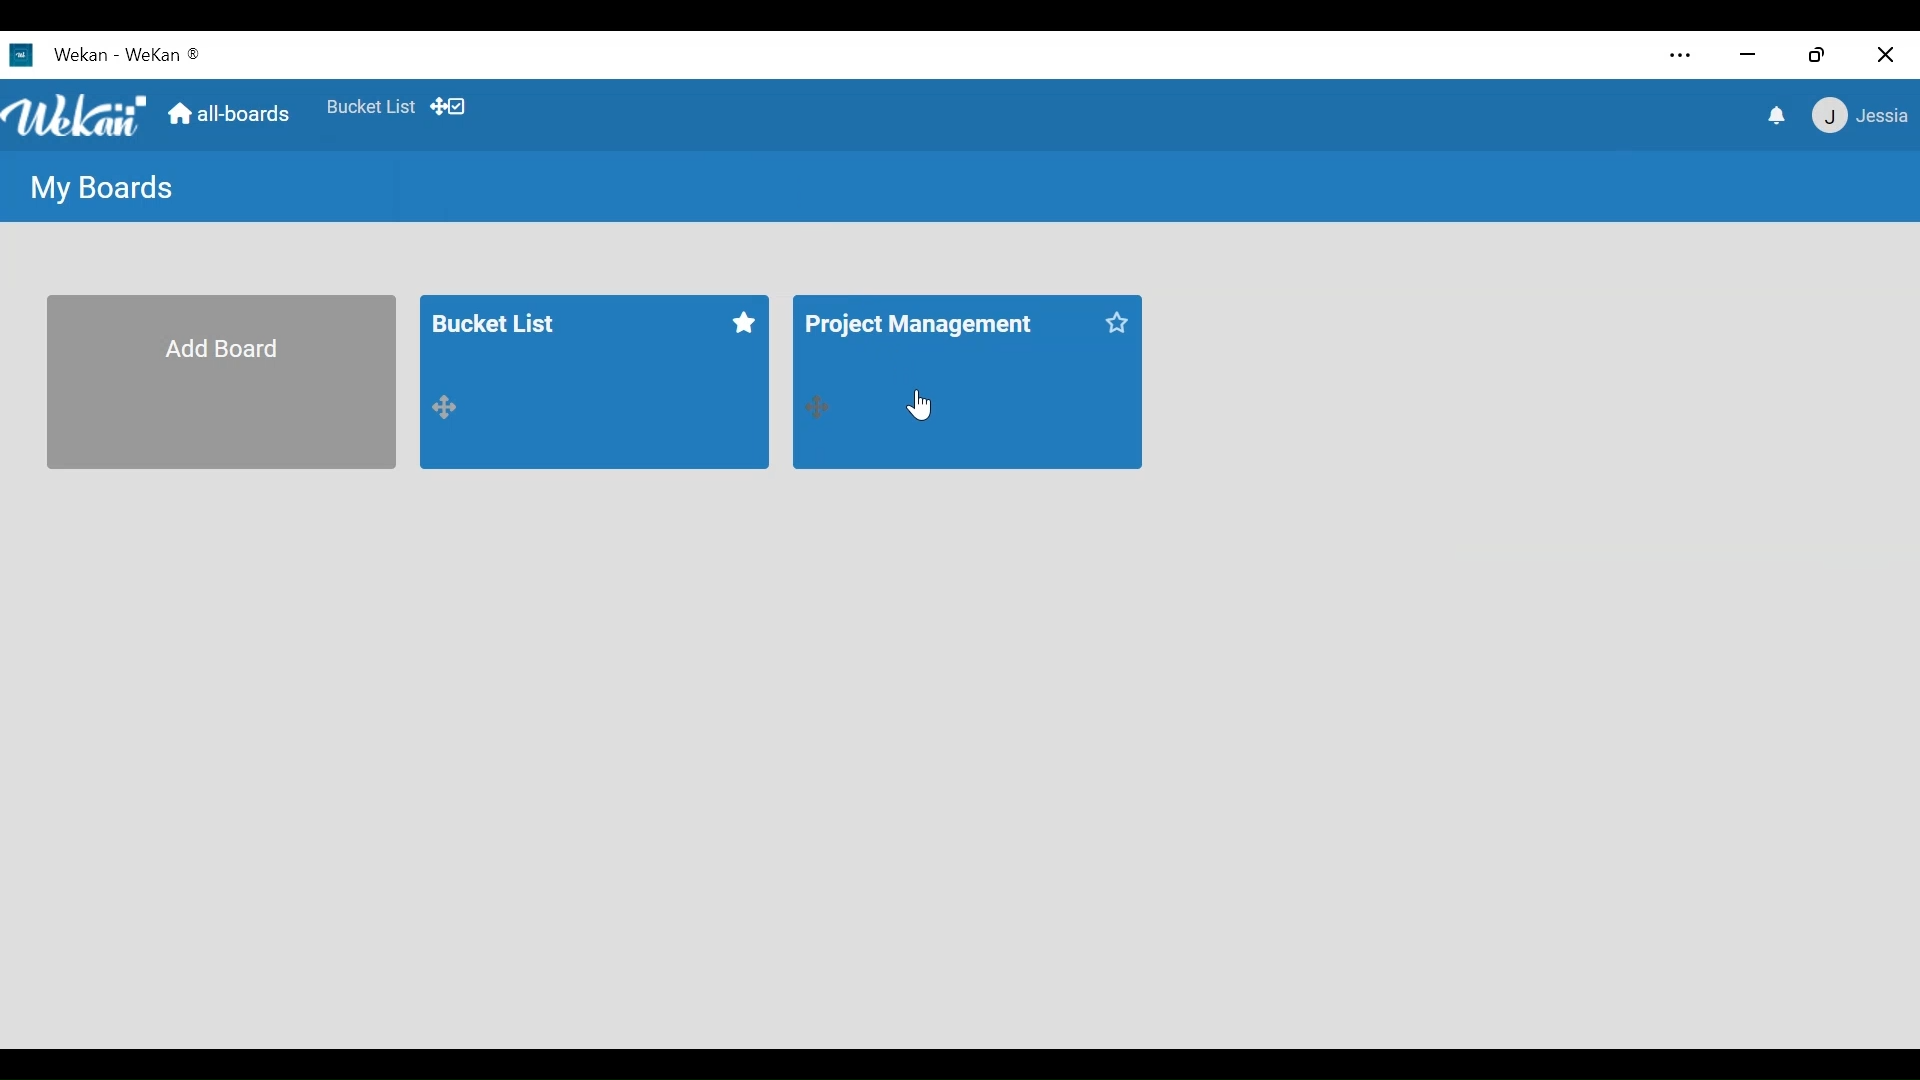 This screenshot has width=1920, height=1080. I want to click on Show/Hide Desktop drag icons, so click(452, 106).